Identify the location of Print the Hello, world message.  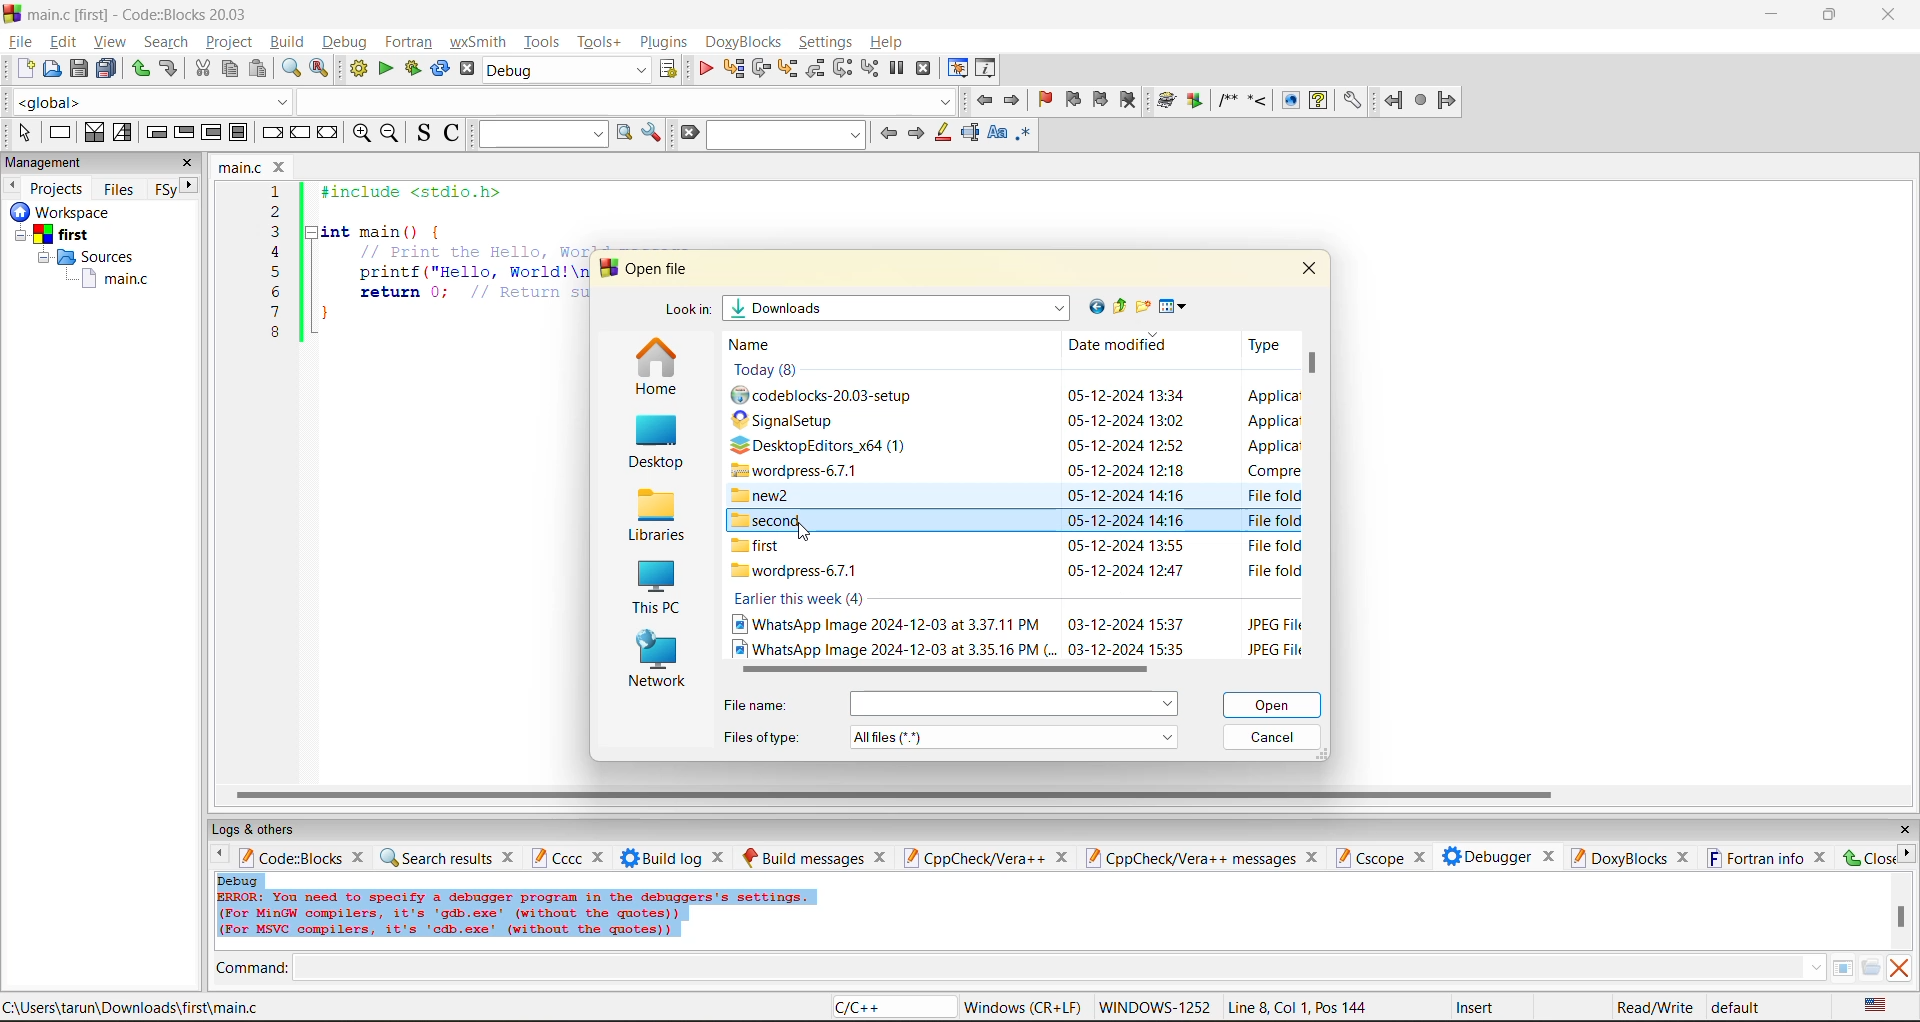
(474, 251).